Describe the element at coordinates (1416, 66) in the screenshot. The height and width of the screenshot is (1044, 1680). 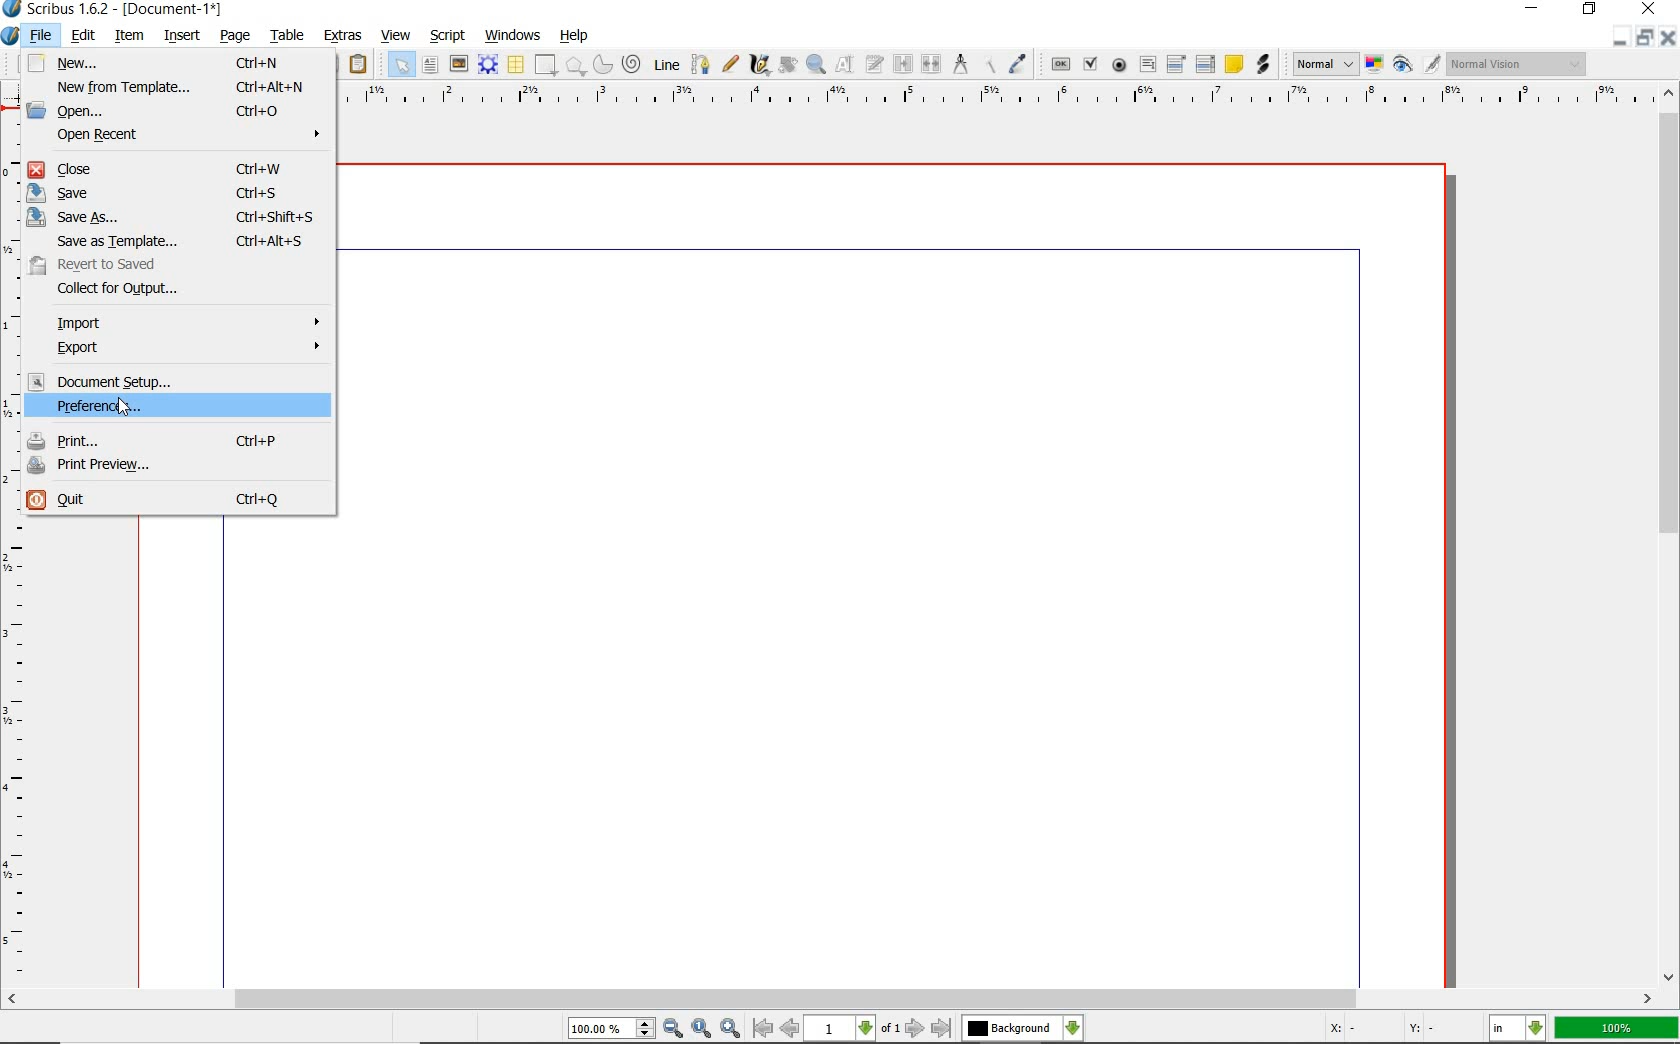
I see `preview mode` at that location.